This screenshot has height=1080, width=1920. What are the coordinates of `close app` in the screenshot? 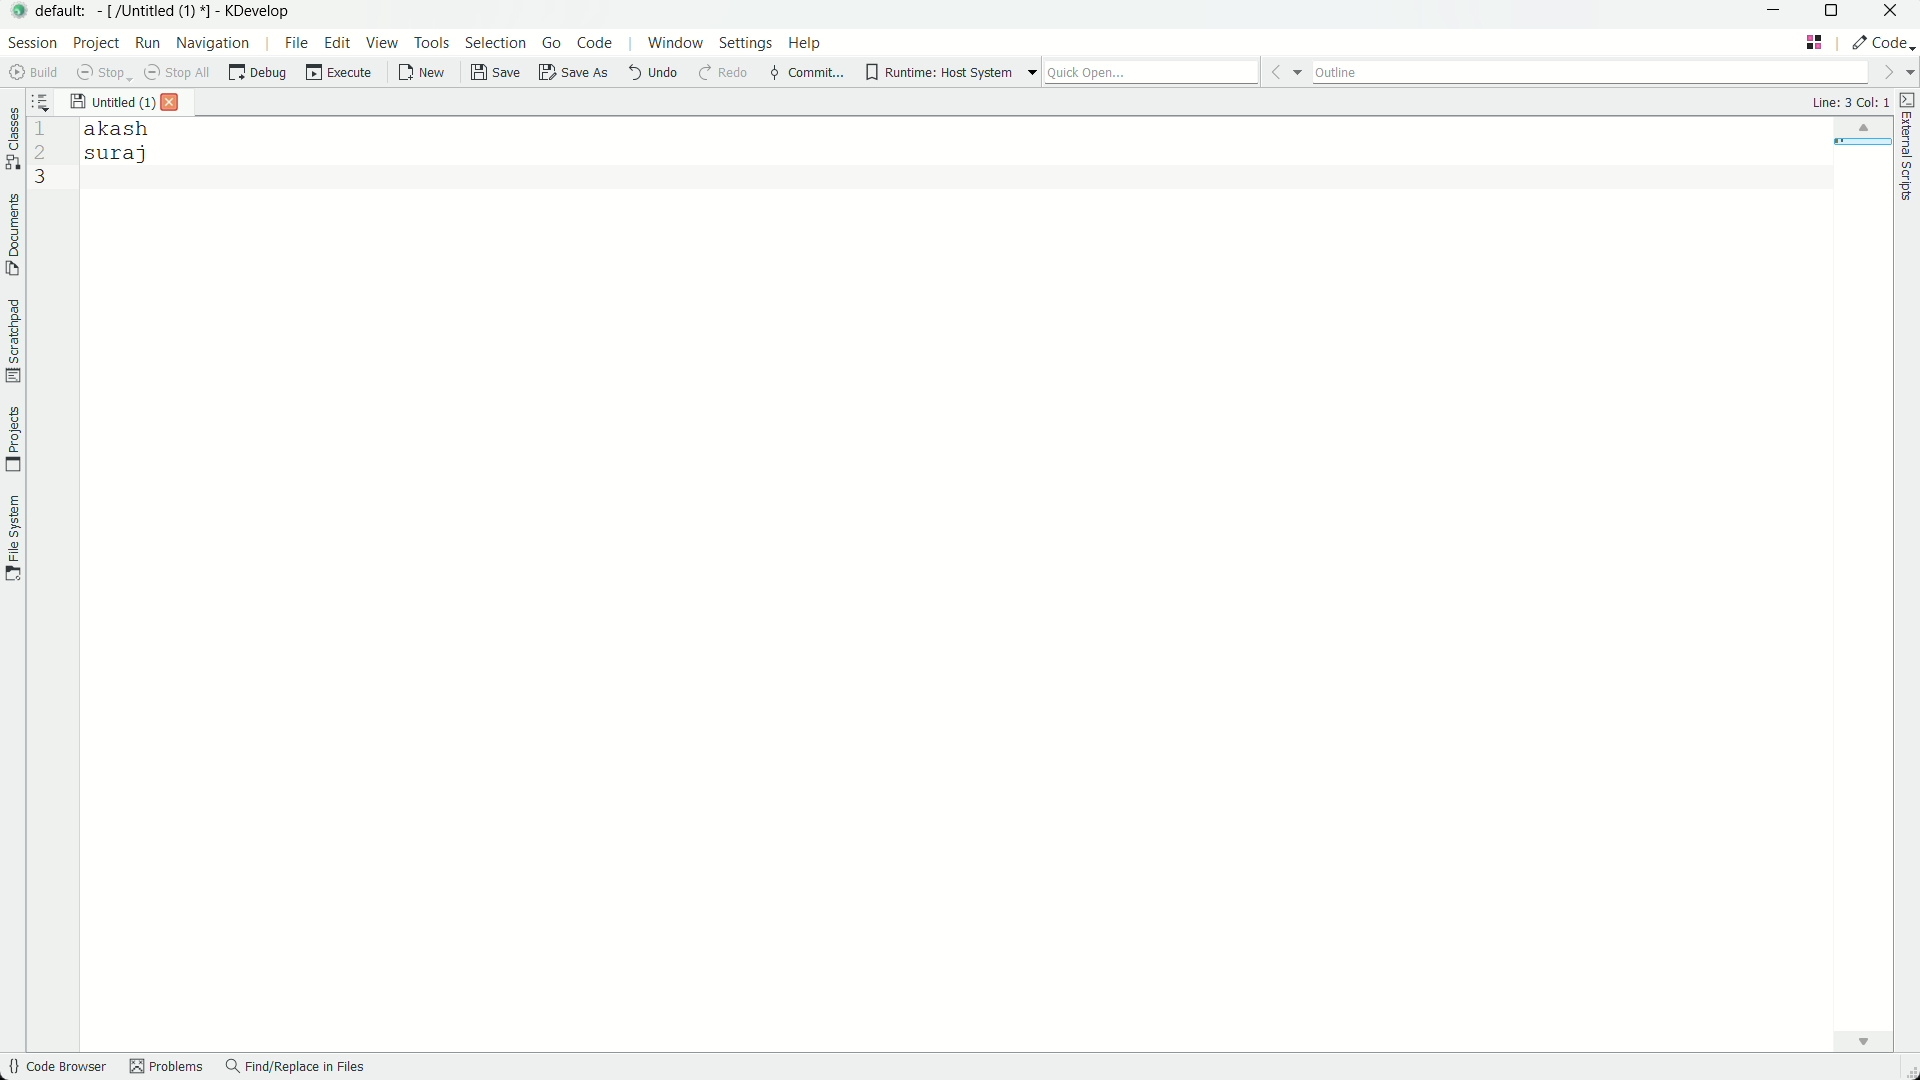 It's located at (1895, 13).